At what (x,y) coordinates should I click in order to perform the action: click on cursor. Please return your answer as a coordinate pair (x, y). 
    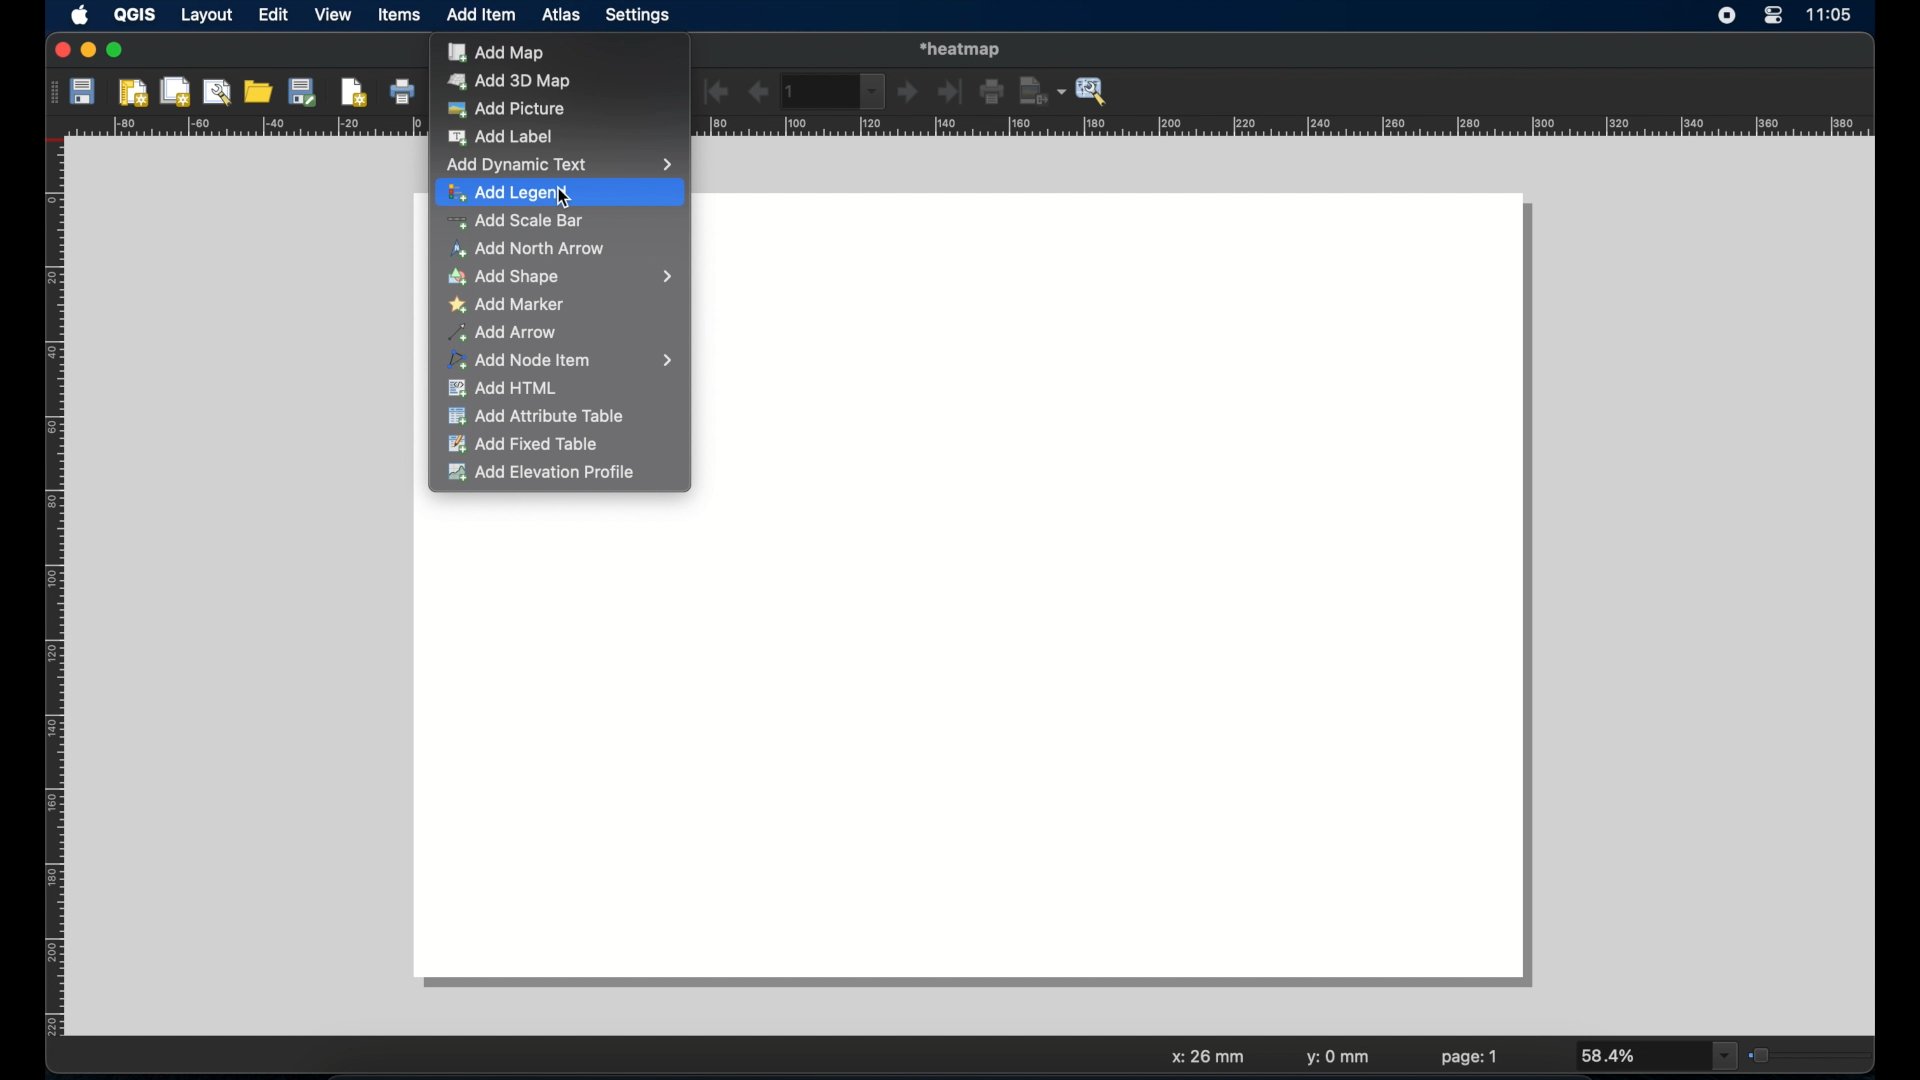
    Looking at the image, I should click on (557, 199).